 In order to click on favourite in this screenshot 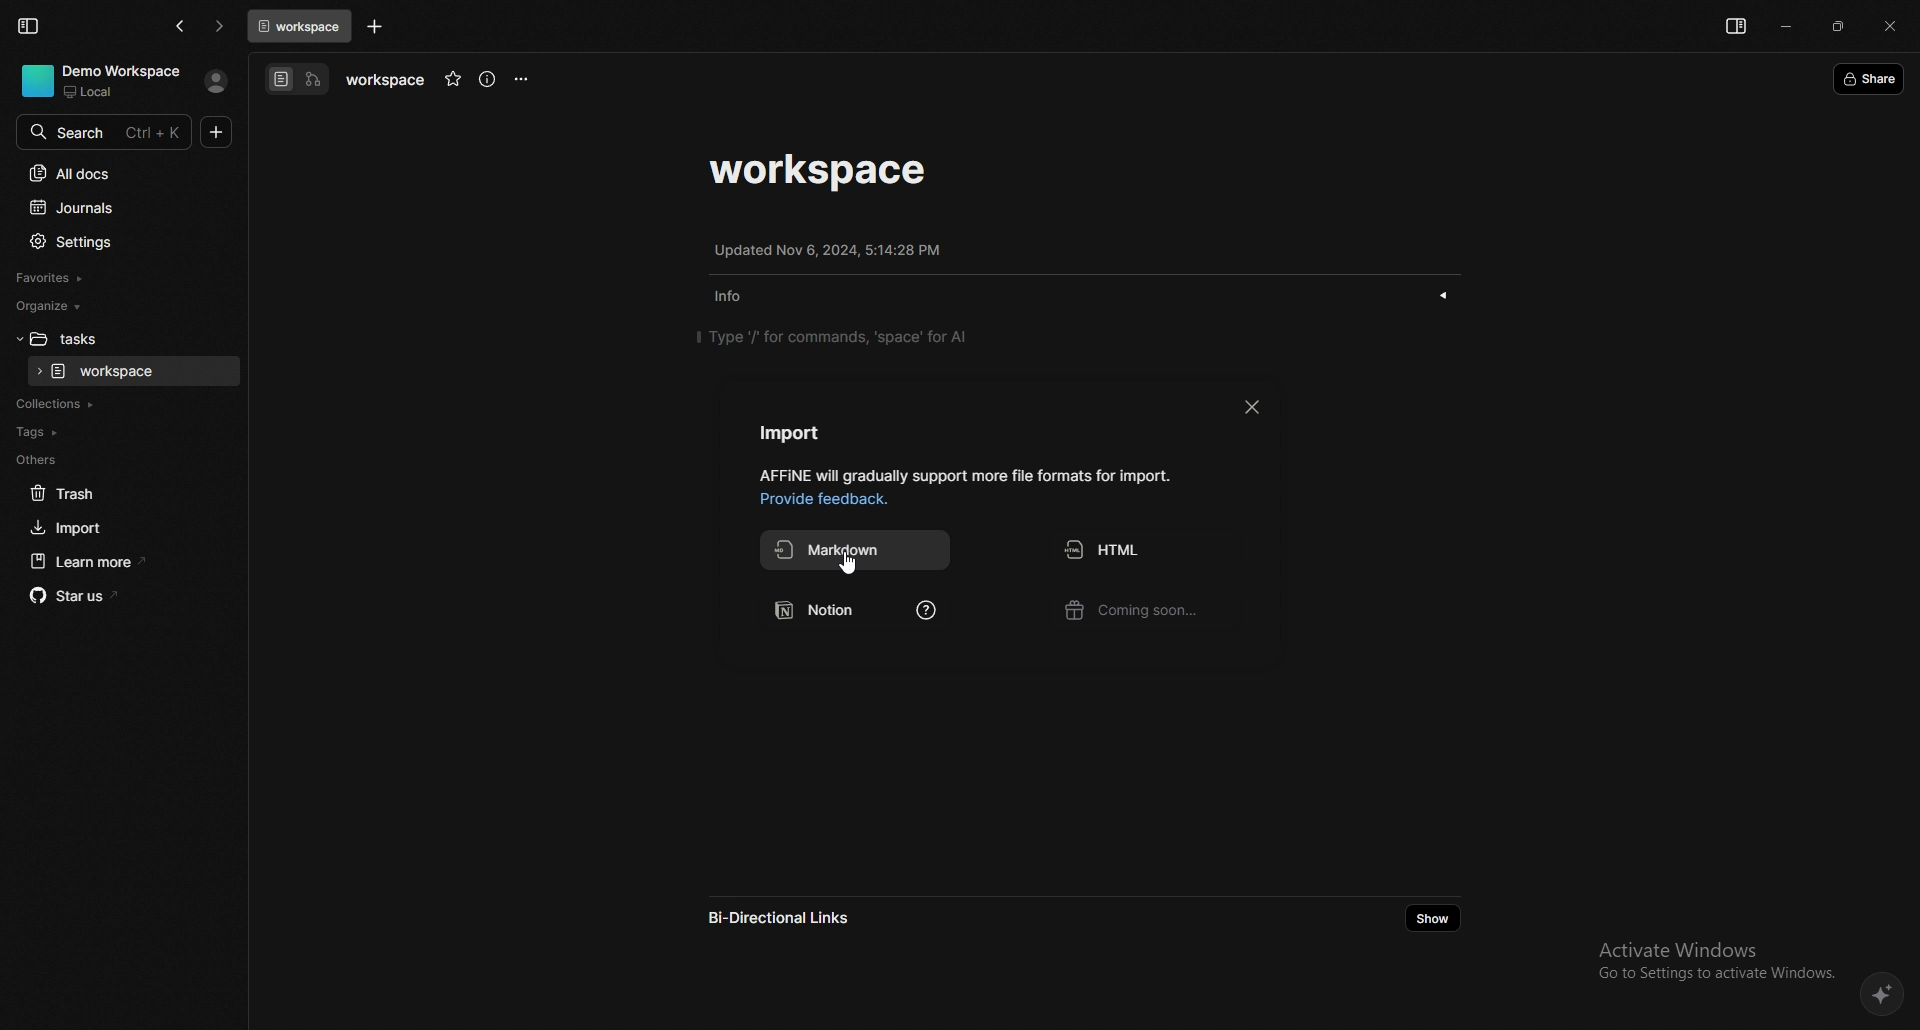, I will do `click(452, 80)`.